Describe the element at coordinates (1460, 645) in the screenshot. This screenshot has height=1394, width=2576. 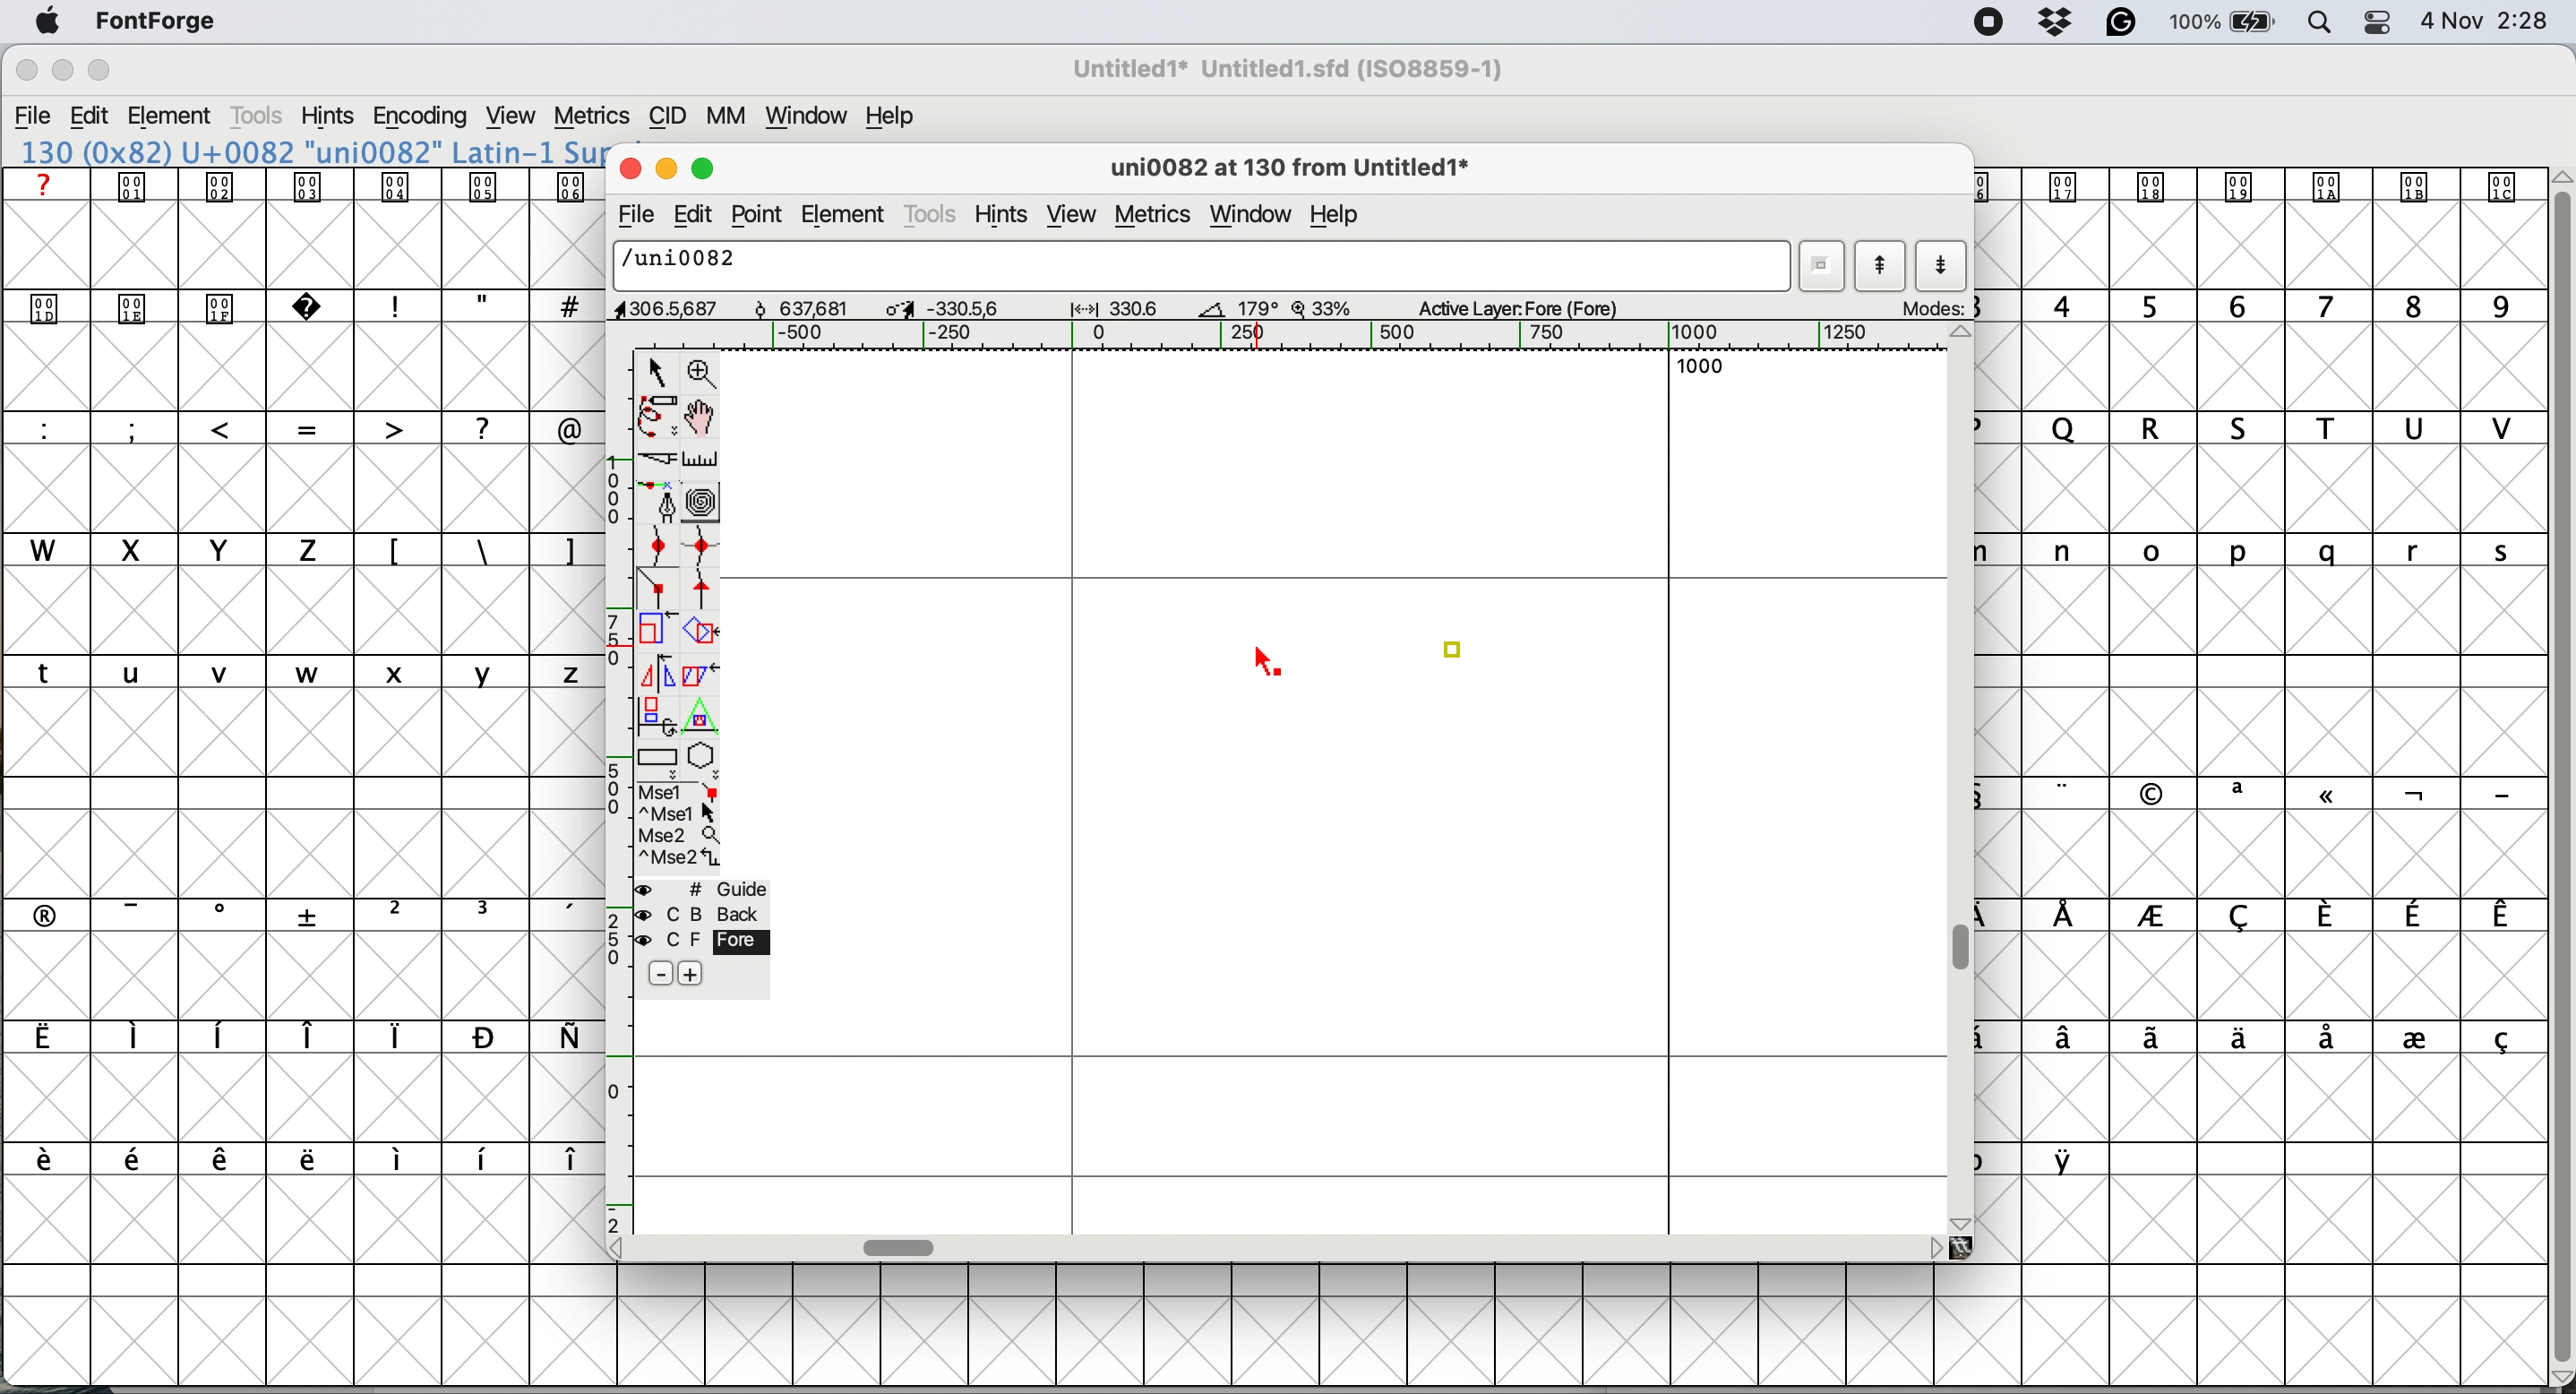
I see `corner point` at that location.